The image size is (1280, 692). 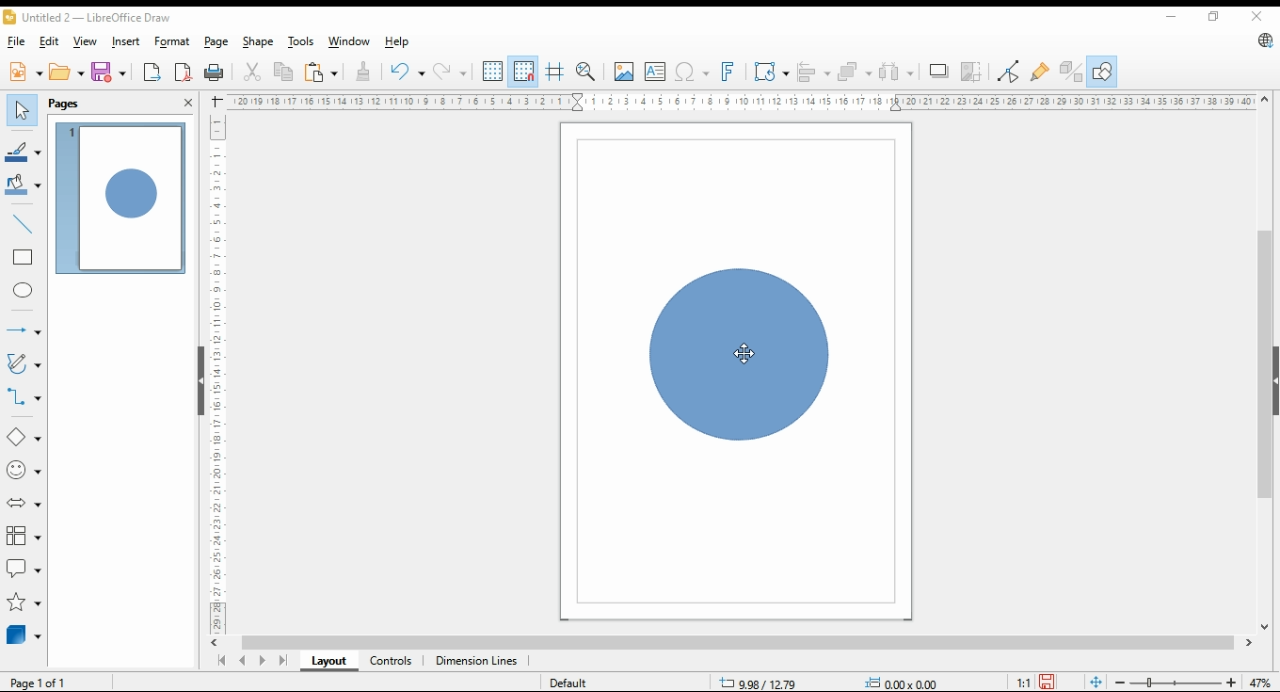 What do you see at coordinates (1071, 70) in the screenshot?
I see `toggle extrusions` at bounding box center [1071, 70].